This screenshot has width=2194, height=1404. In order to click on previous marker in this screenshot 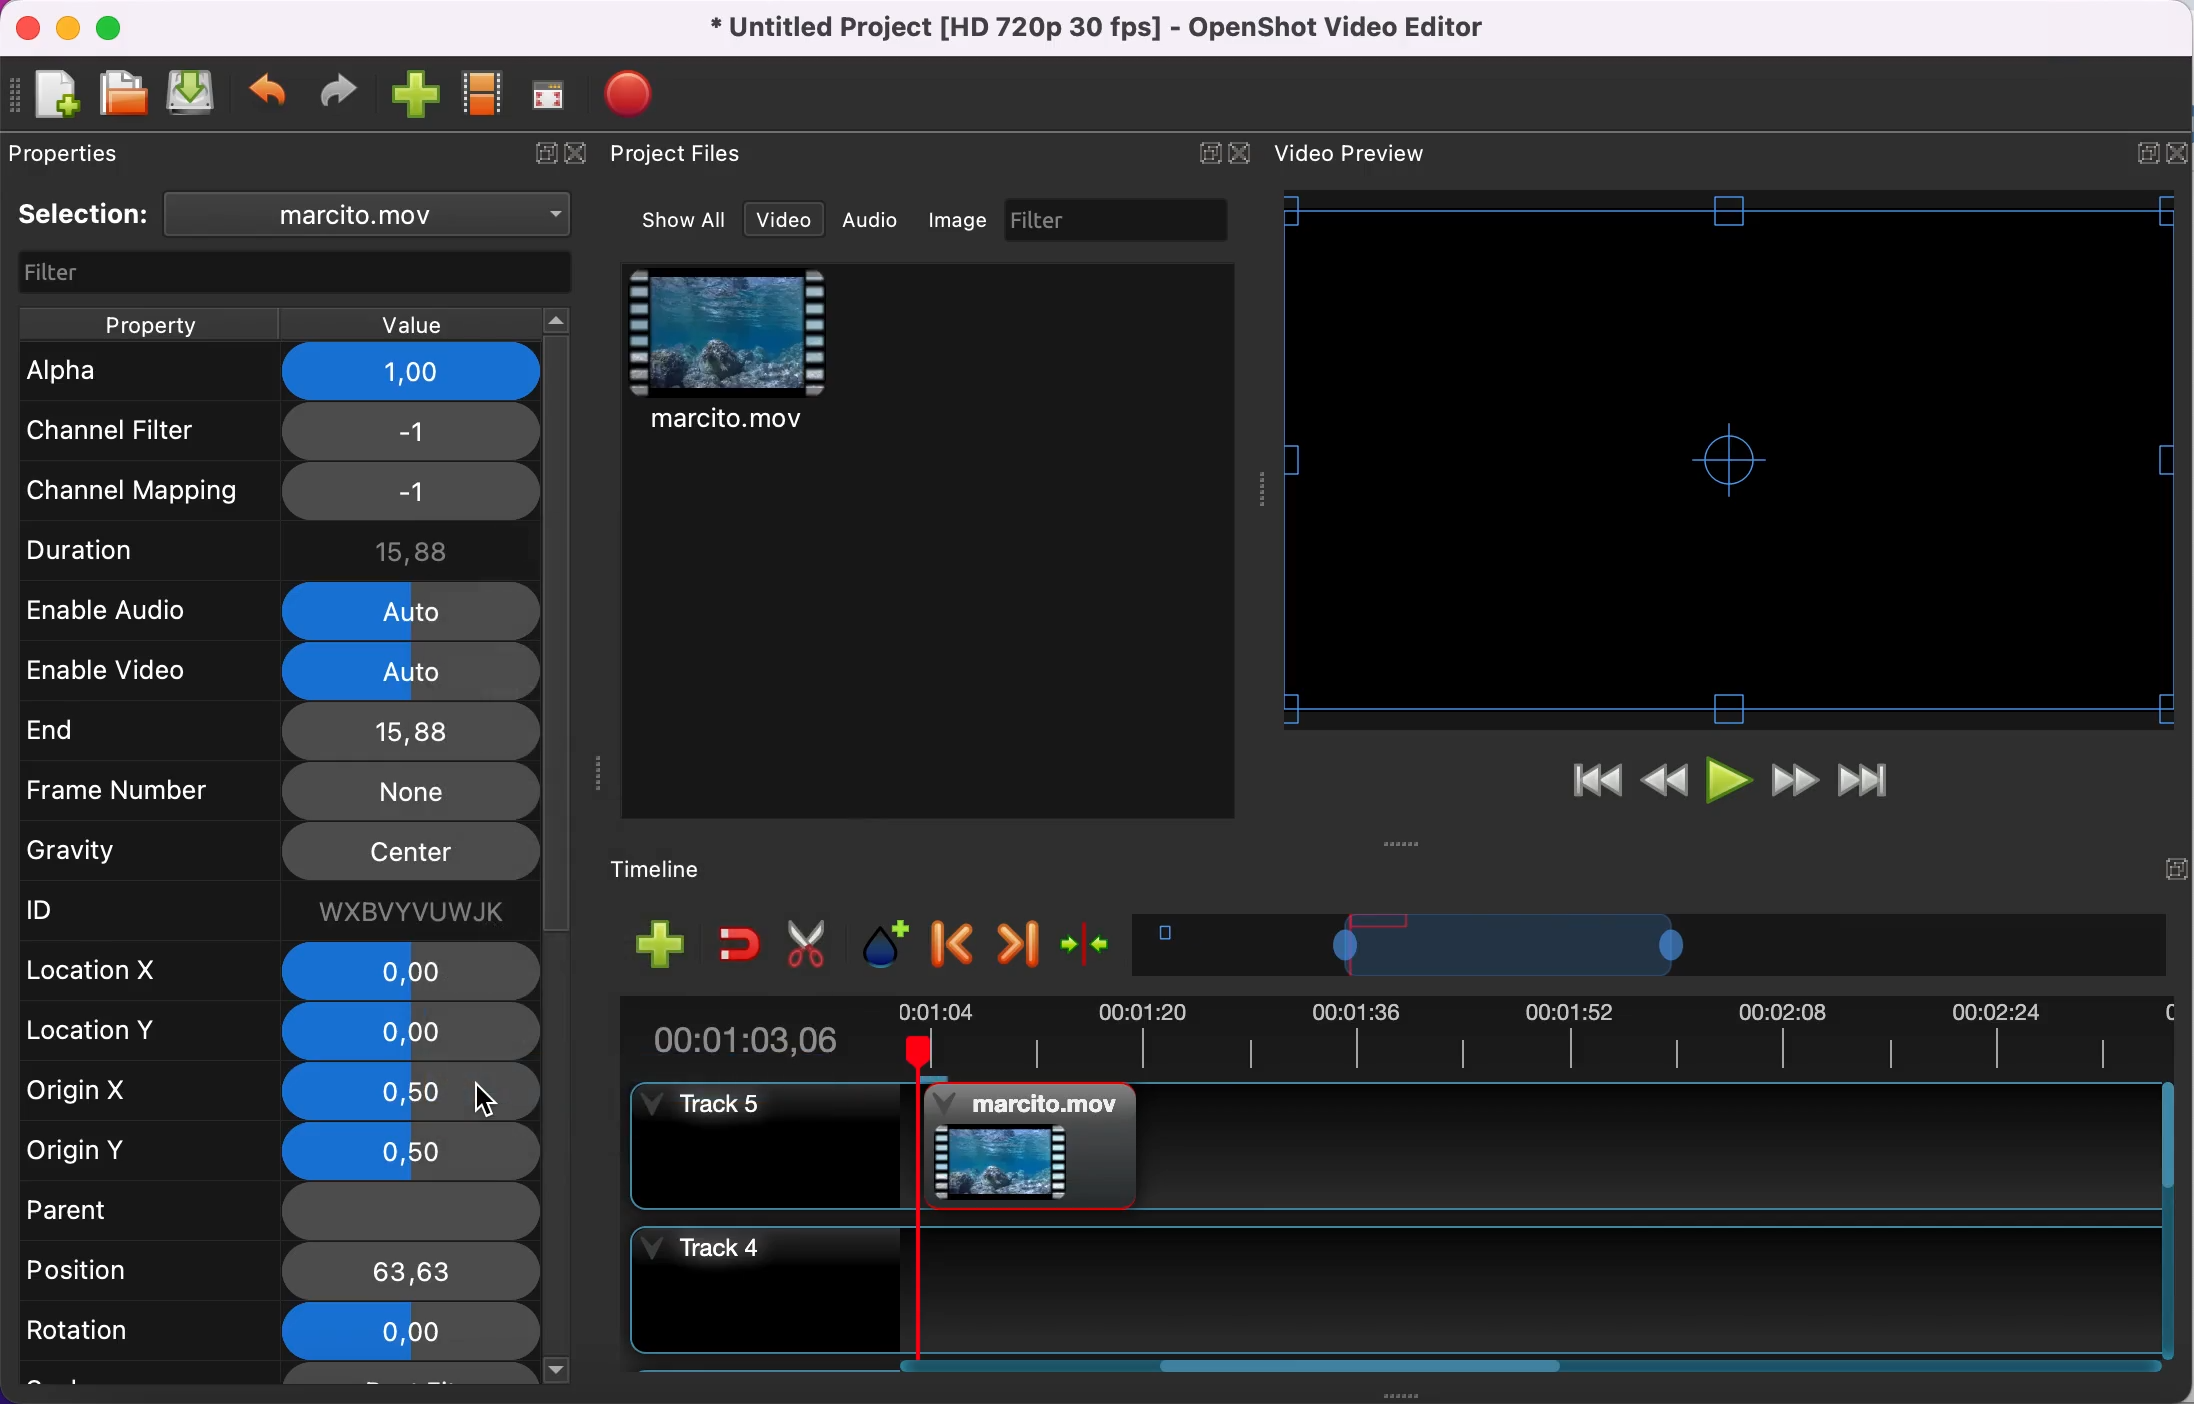, I will do `click(956, 945)`.